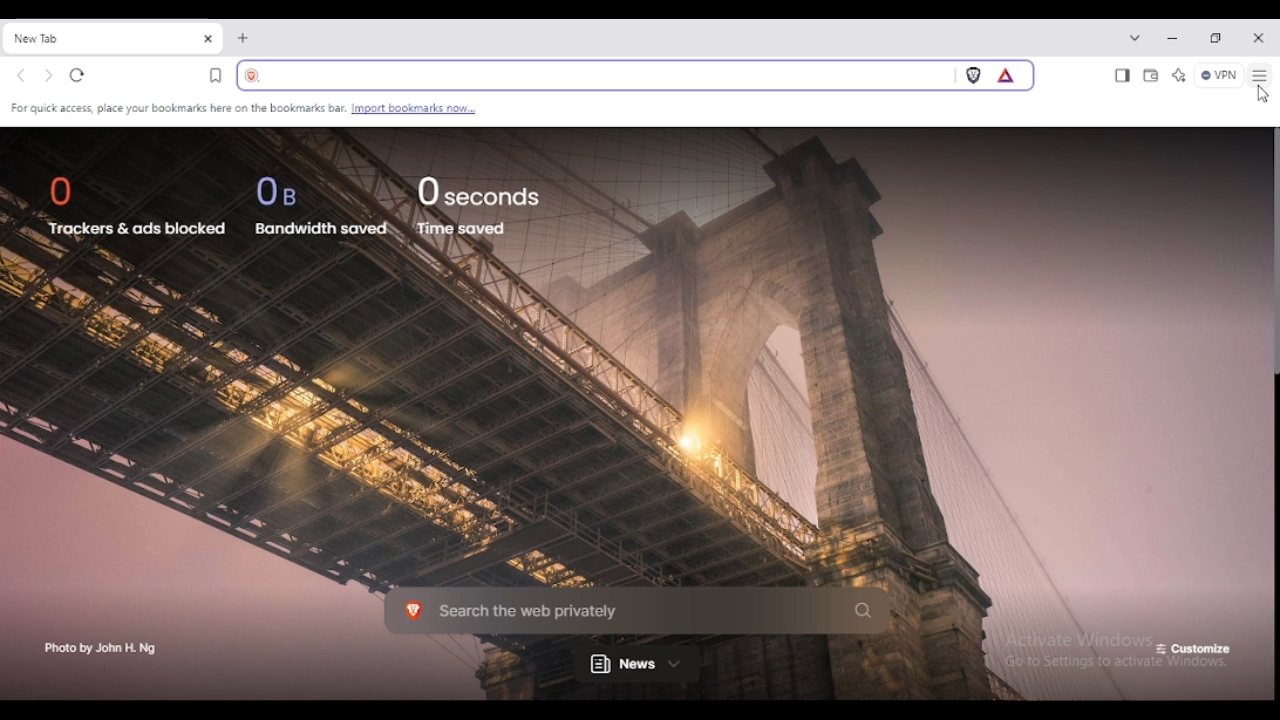  I want to click on 0 trackers & ads blocked, so click(136, 209).